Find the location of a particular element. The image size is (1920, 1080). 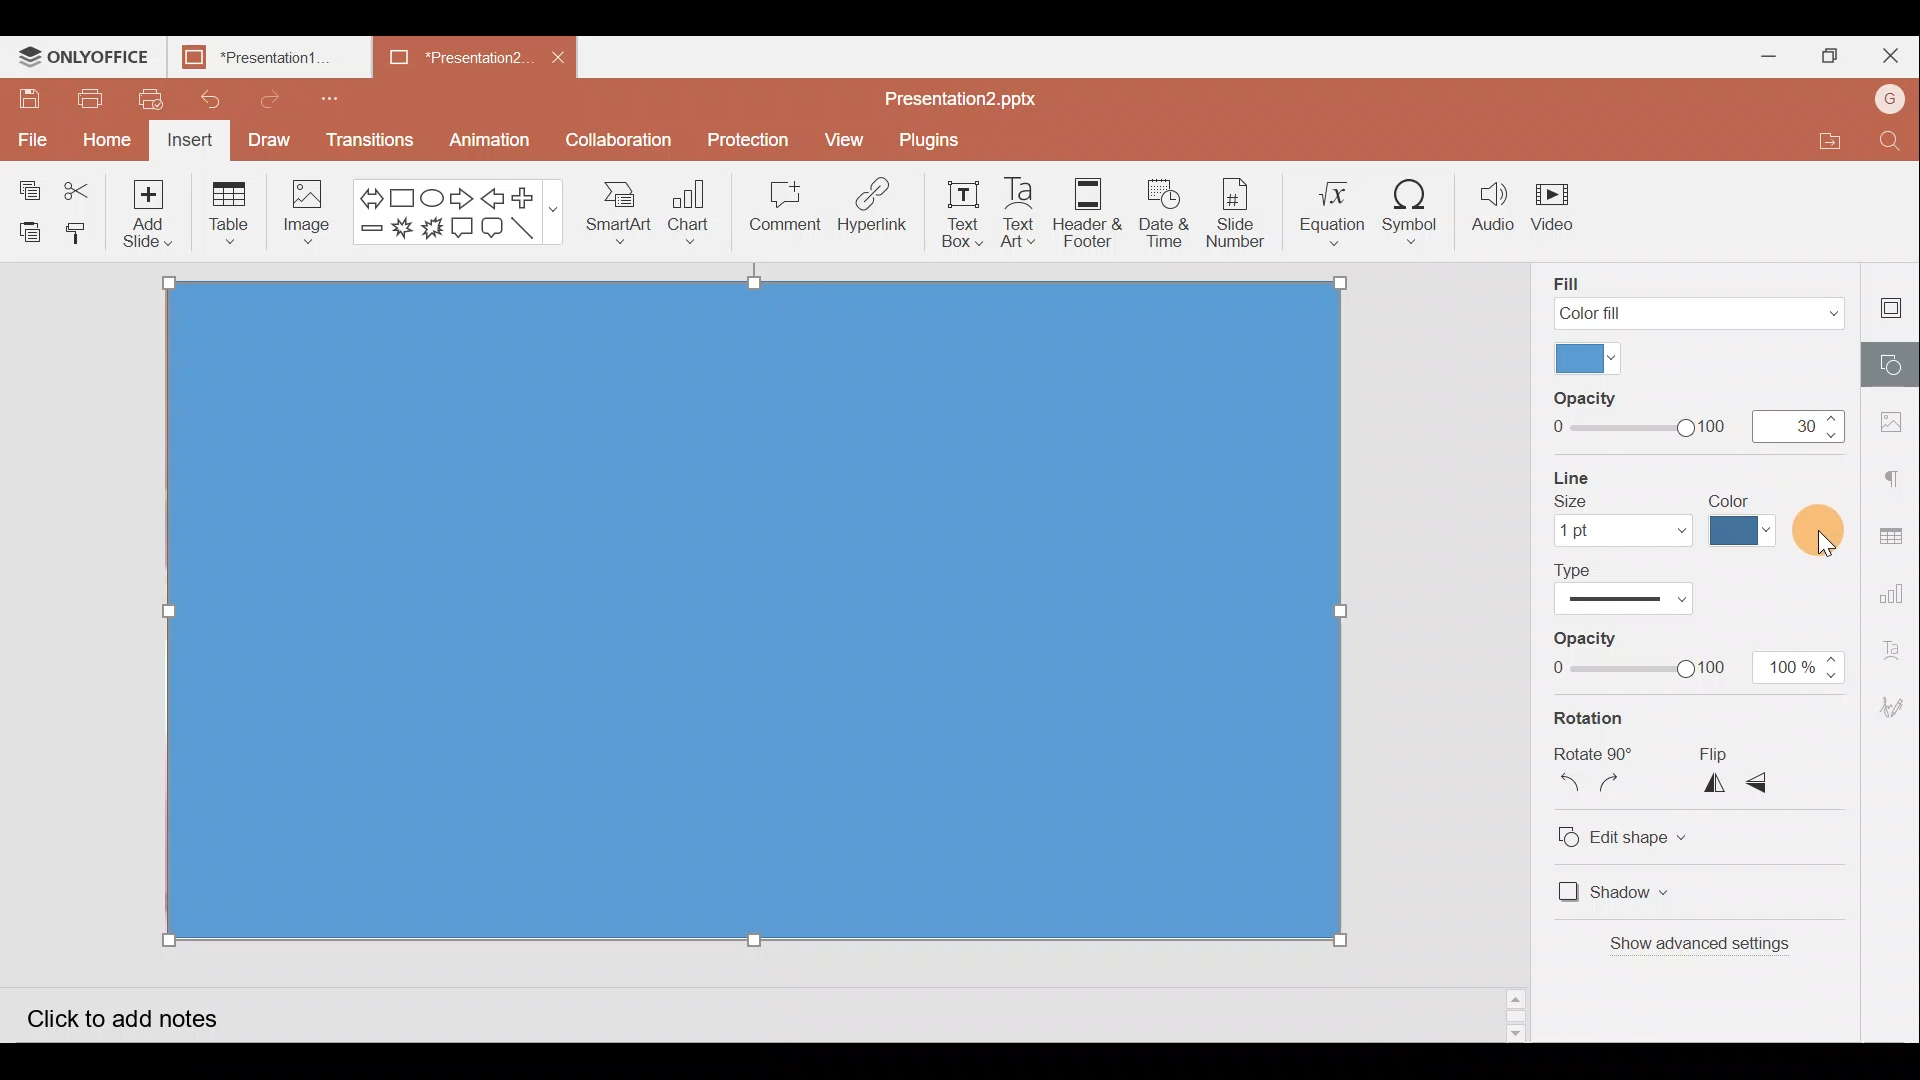

Chart settings is located at coordinates (1898, 586).